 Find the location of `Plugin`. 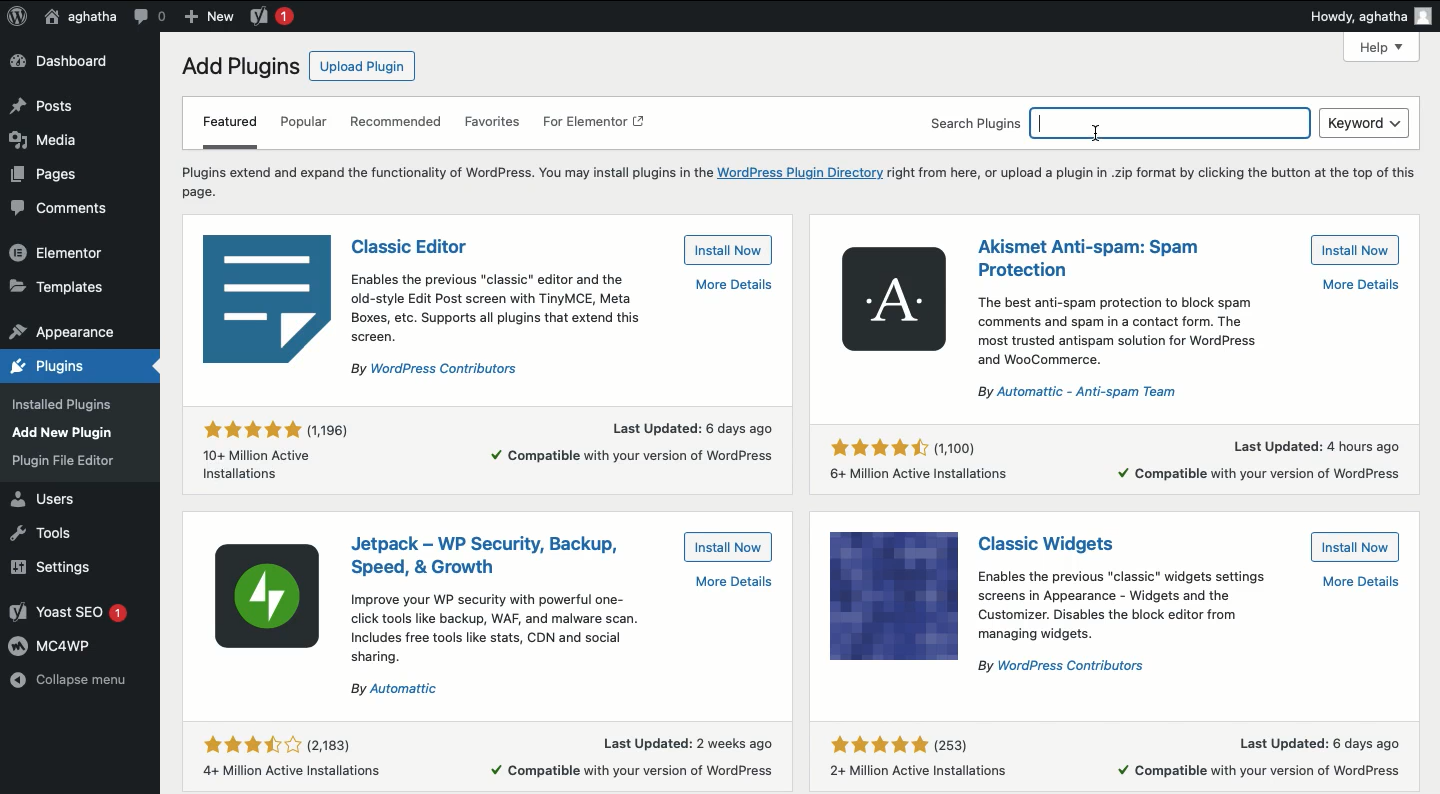

Plugin is located at coordinates (1055, 544).